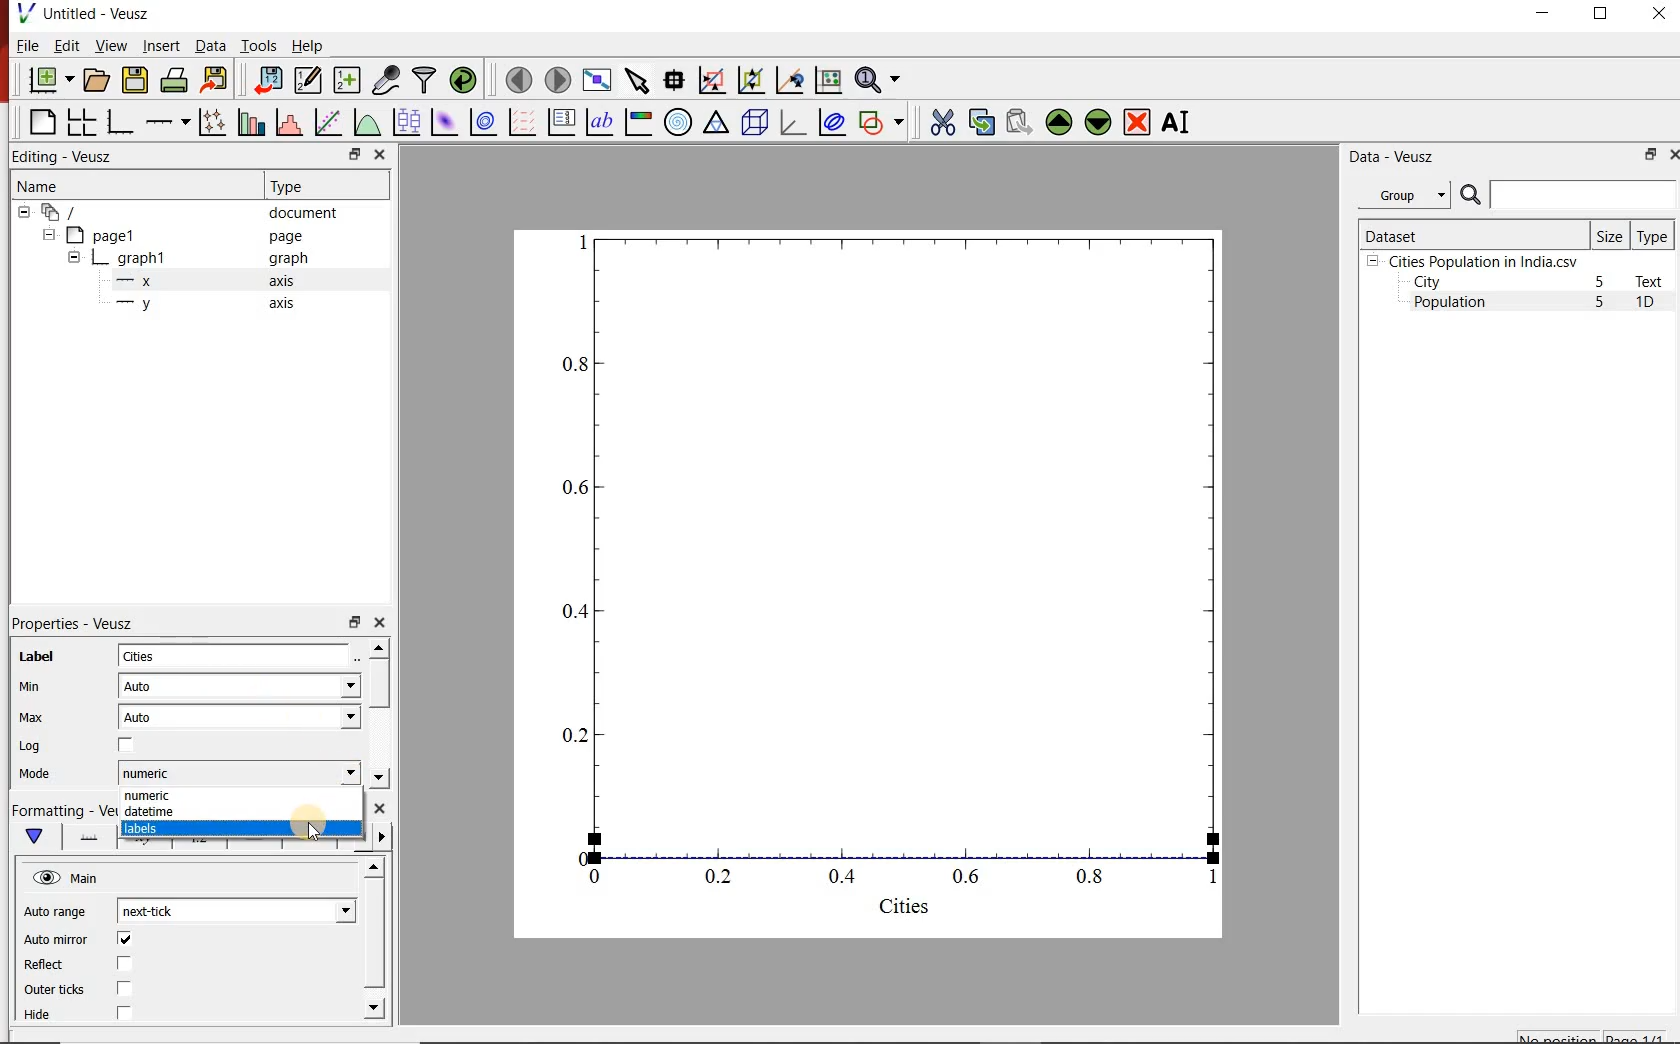  I want to click on move to the previous page, so click(516, 78).